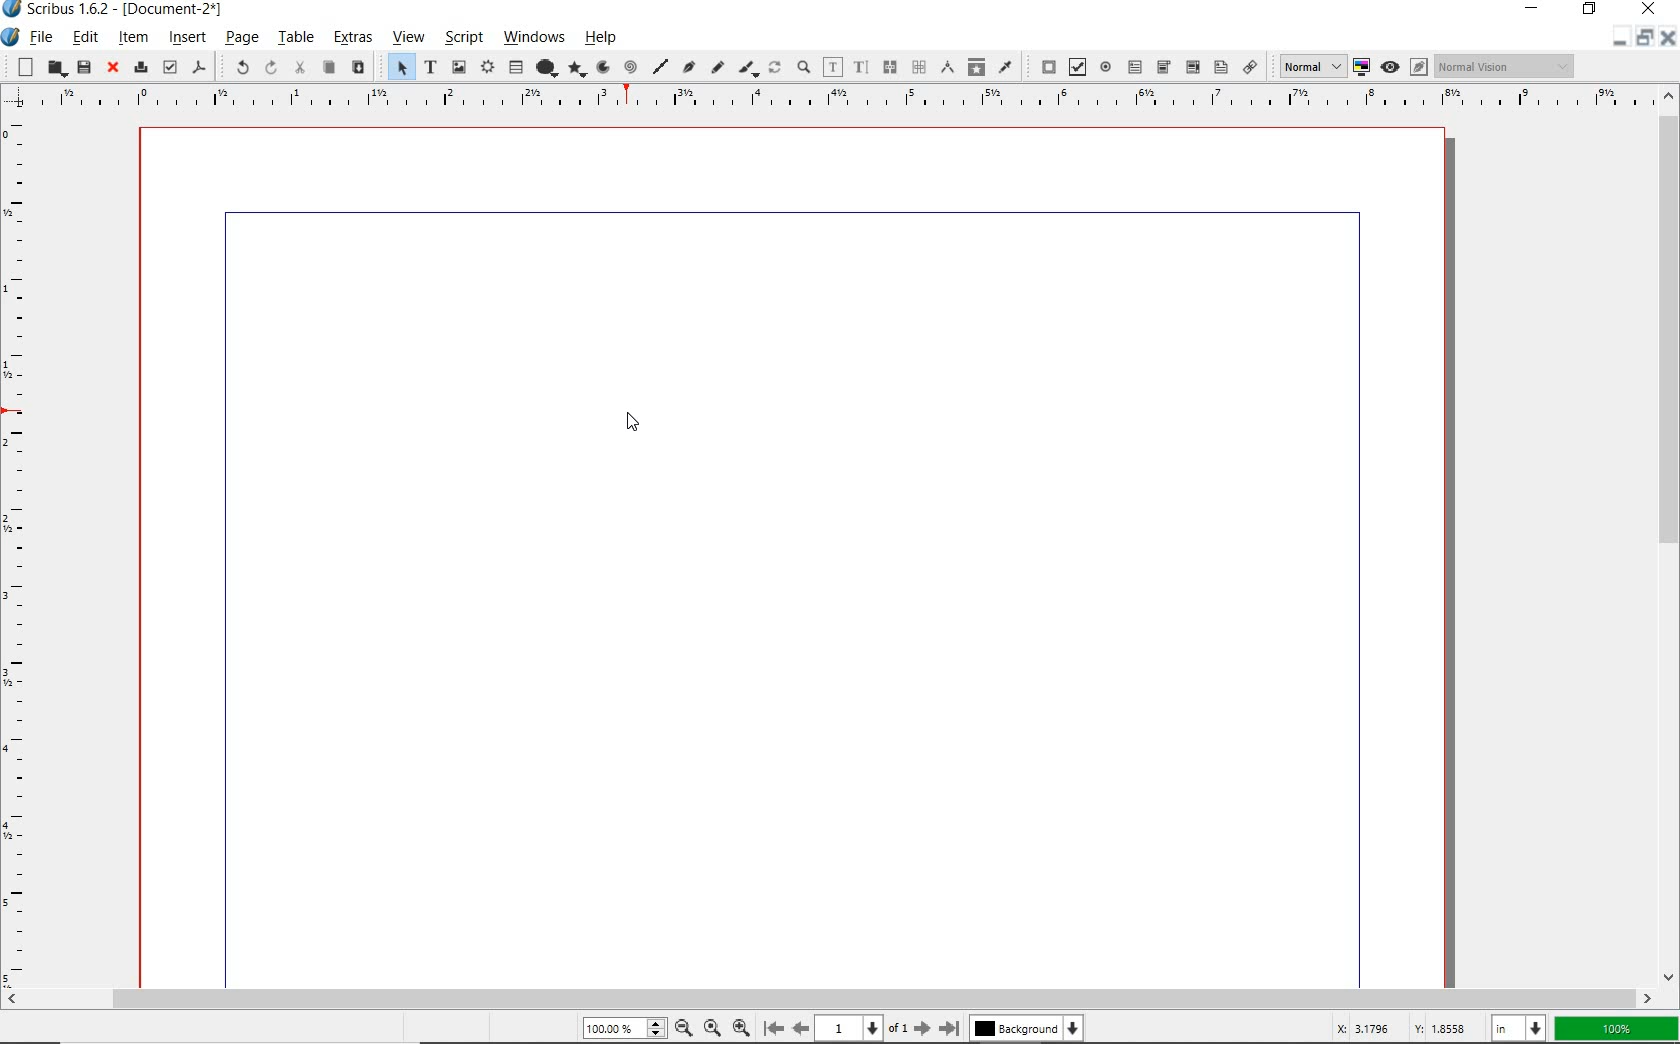  What do you see at coordinates (53, 68) in the screenshot?
I see `open` at bounding box center [53, 68].